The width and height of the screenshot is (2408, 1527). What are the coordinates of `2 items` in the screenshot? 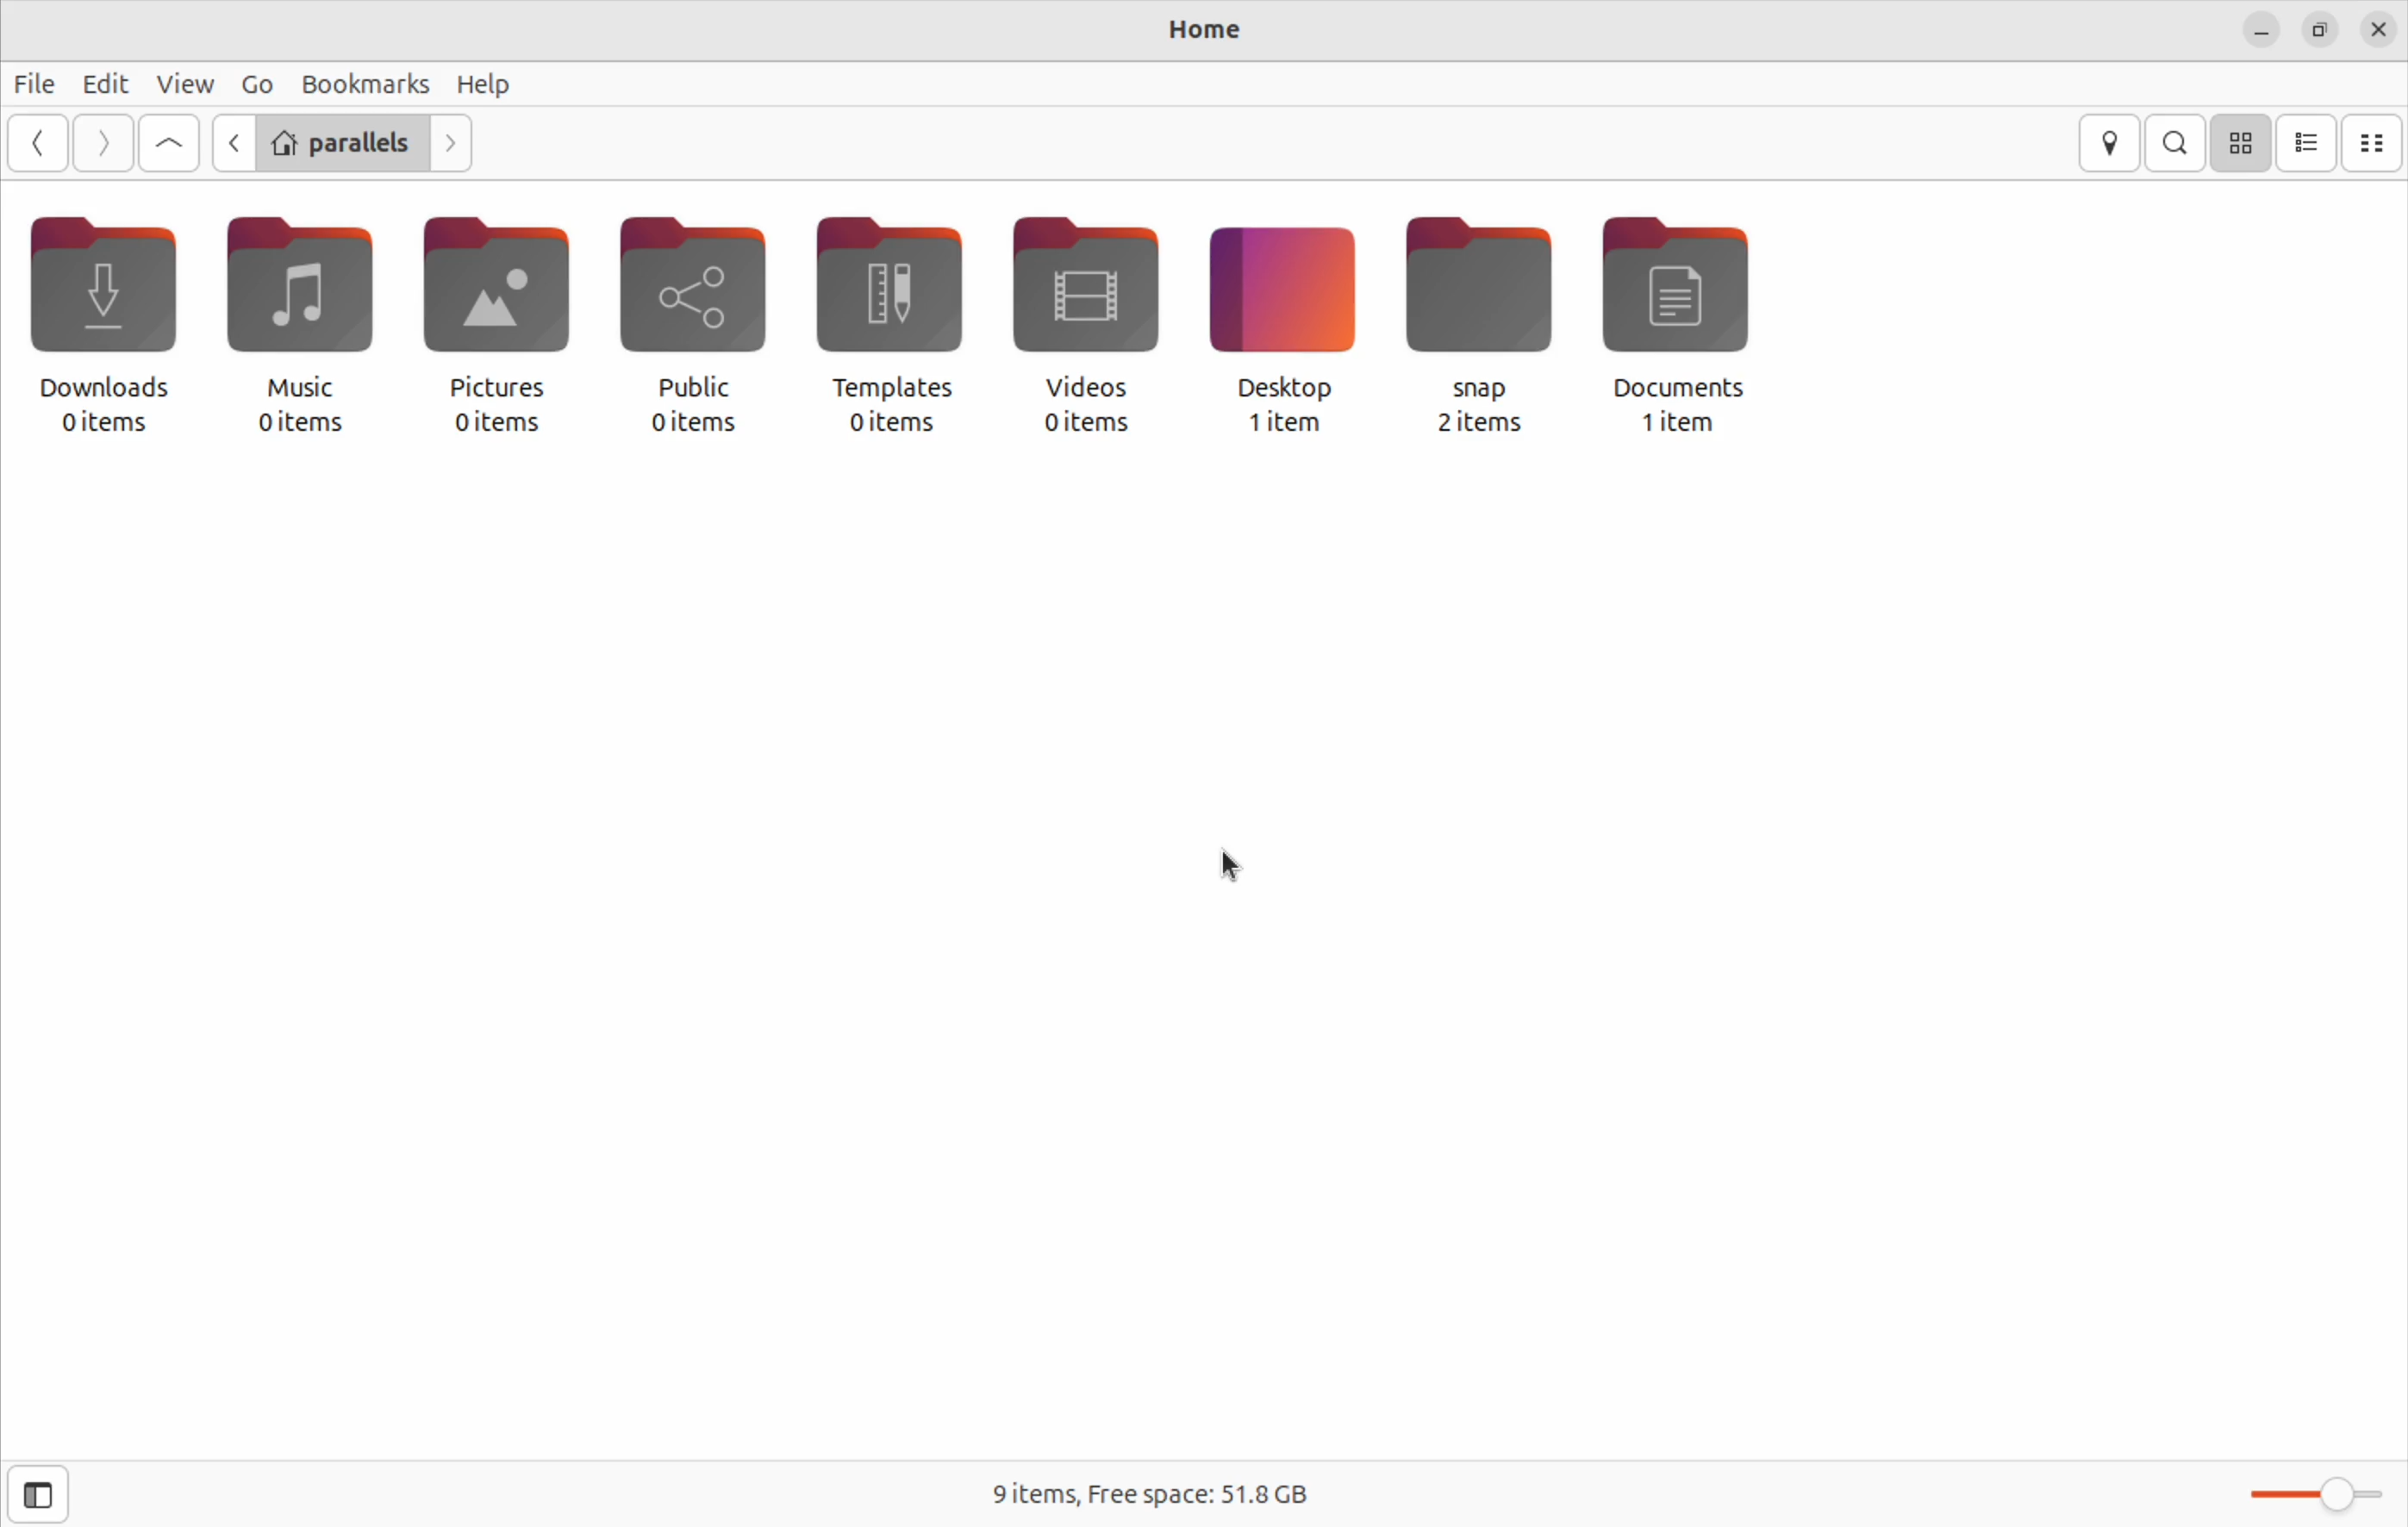 It's located at (1480, 423).